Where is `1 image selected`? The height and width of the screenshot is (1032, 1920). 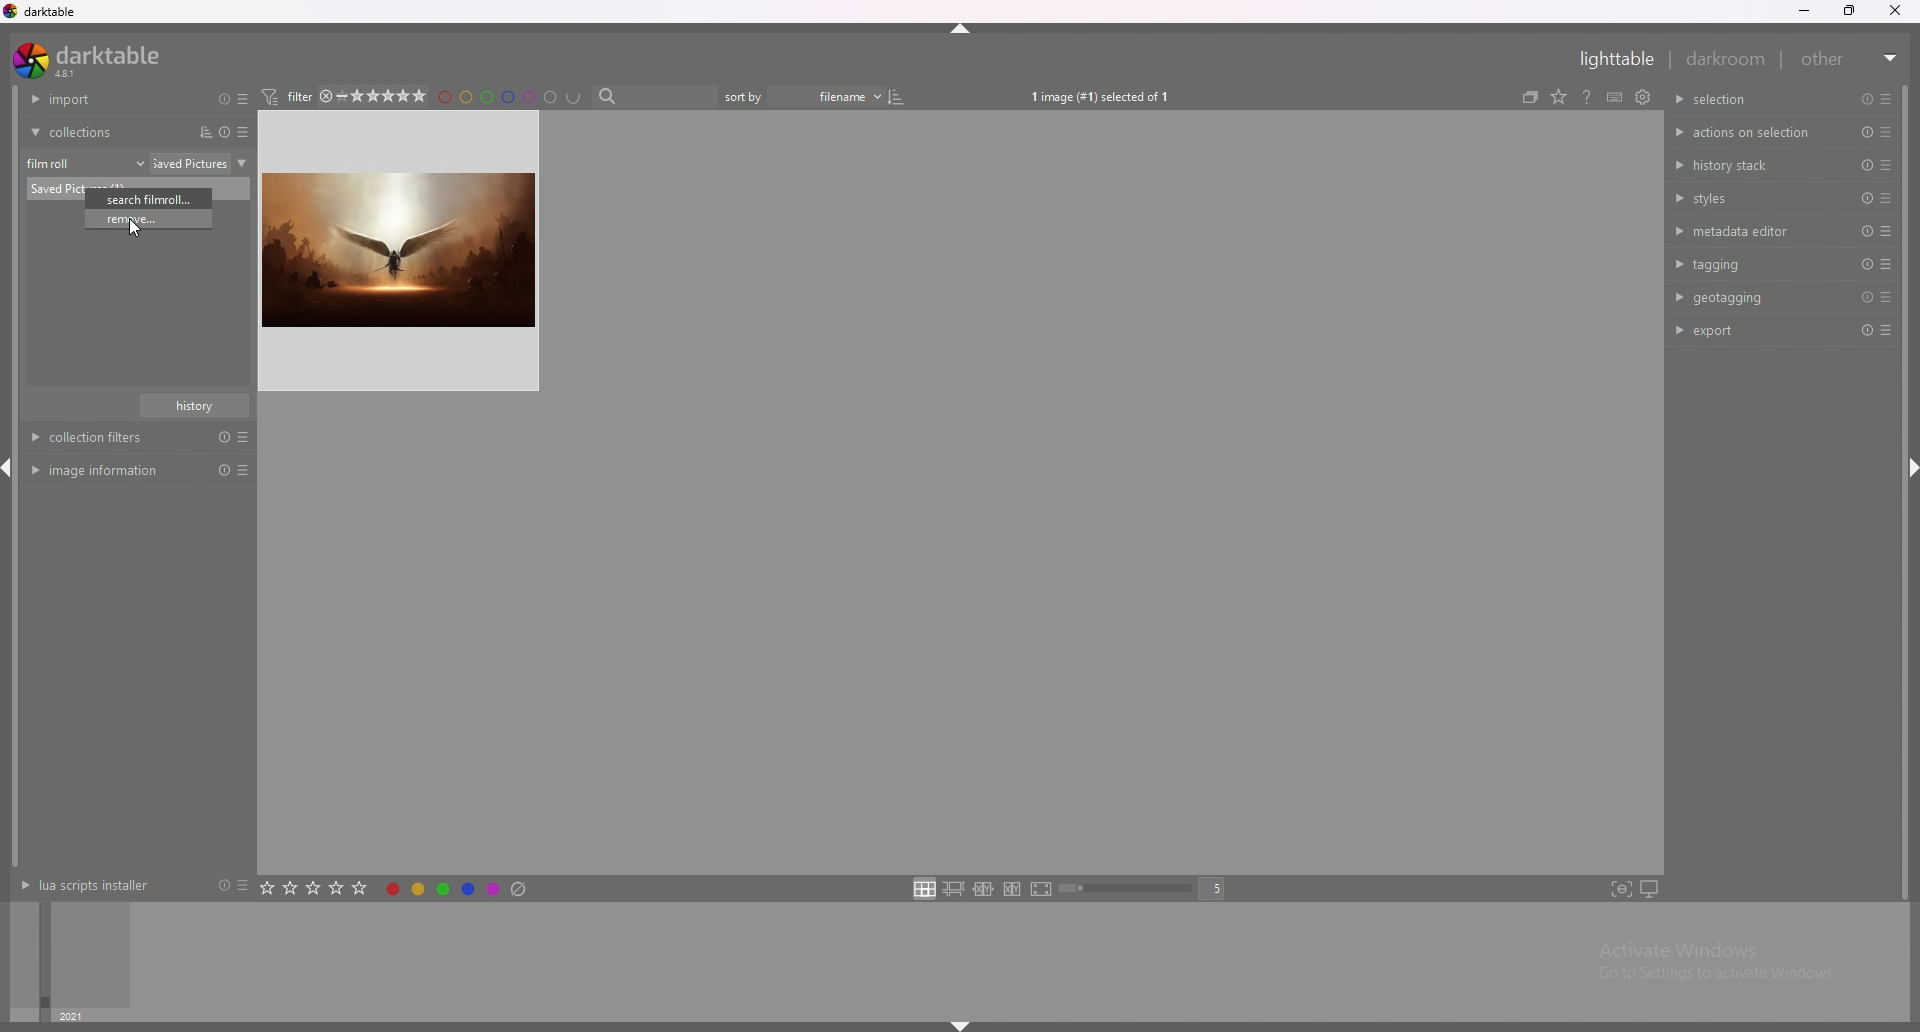 1 image selected is located at coordinates (1108, 96).